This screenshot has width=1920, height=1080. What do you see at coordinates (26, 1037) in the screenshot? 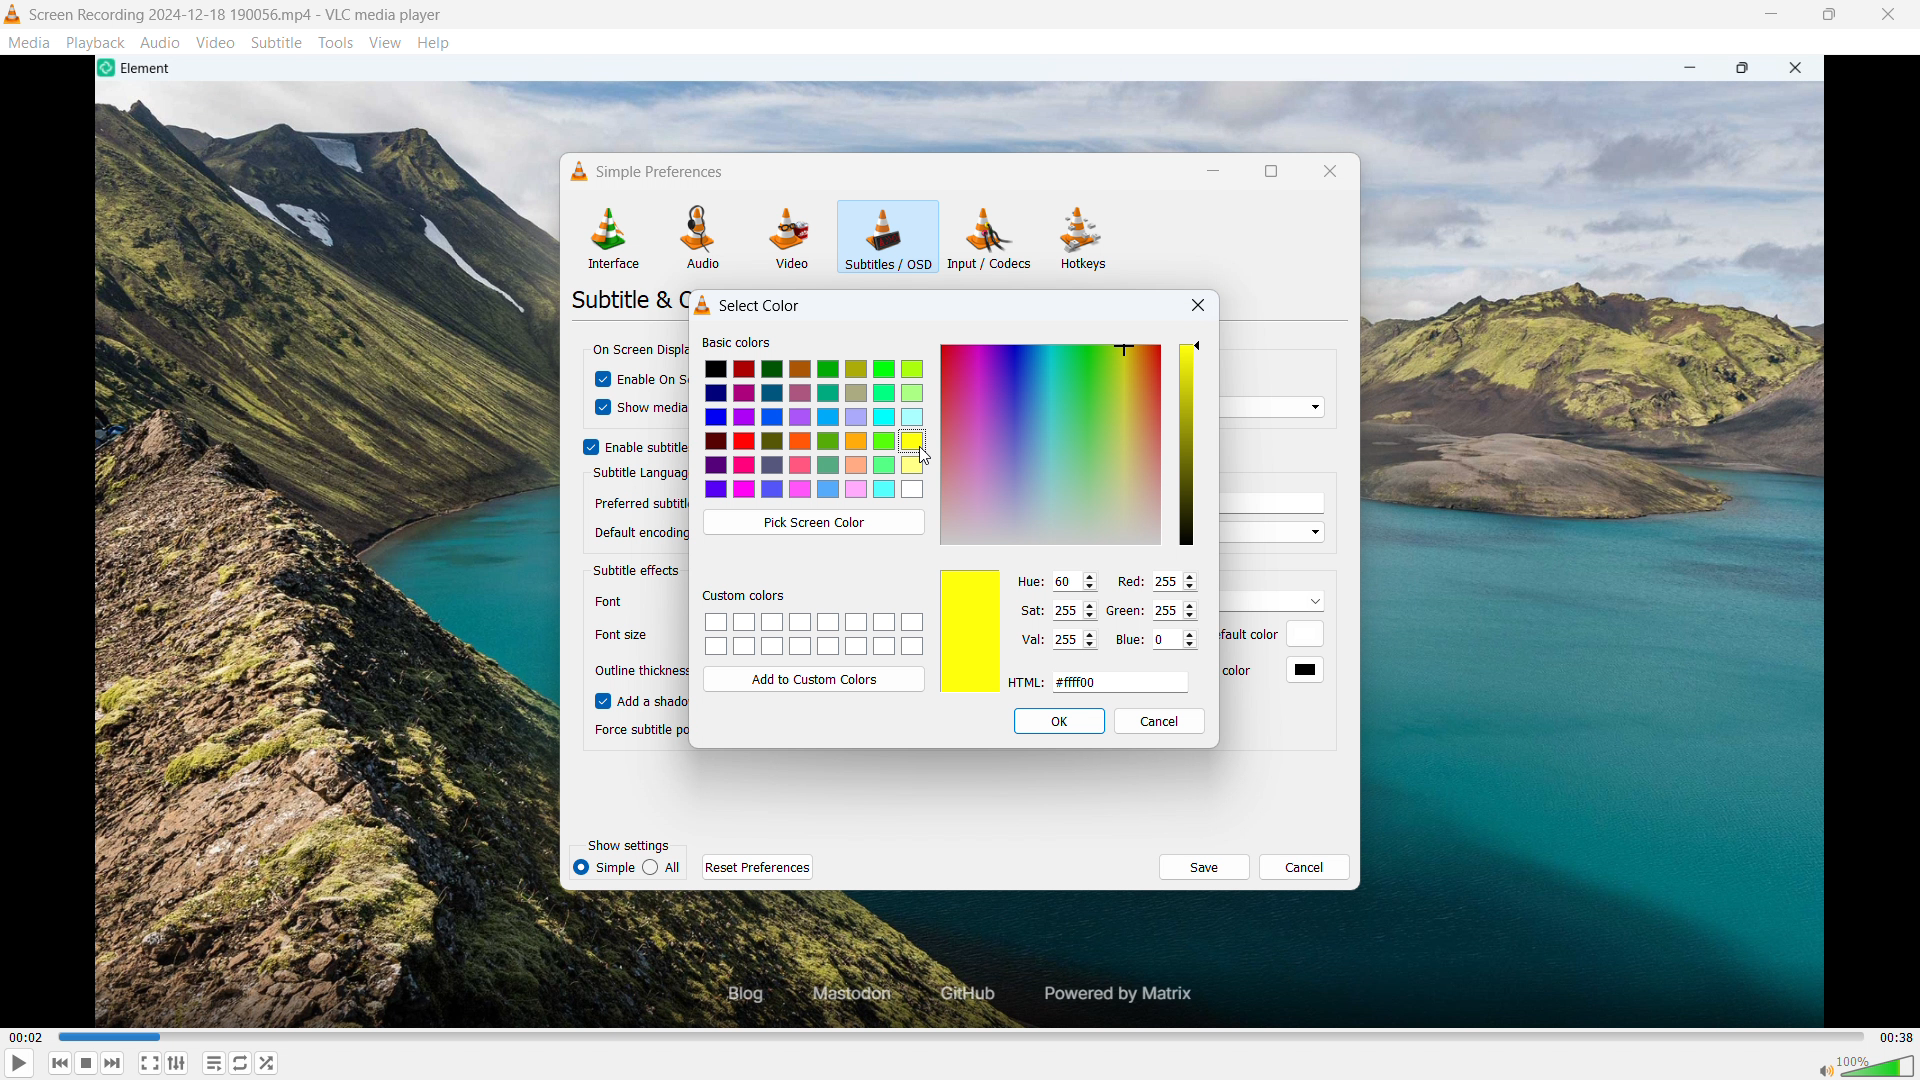
I see `Time elapsed ` at bounding box center [26, 1037].